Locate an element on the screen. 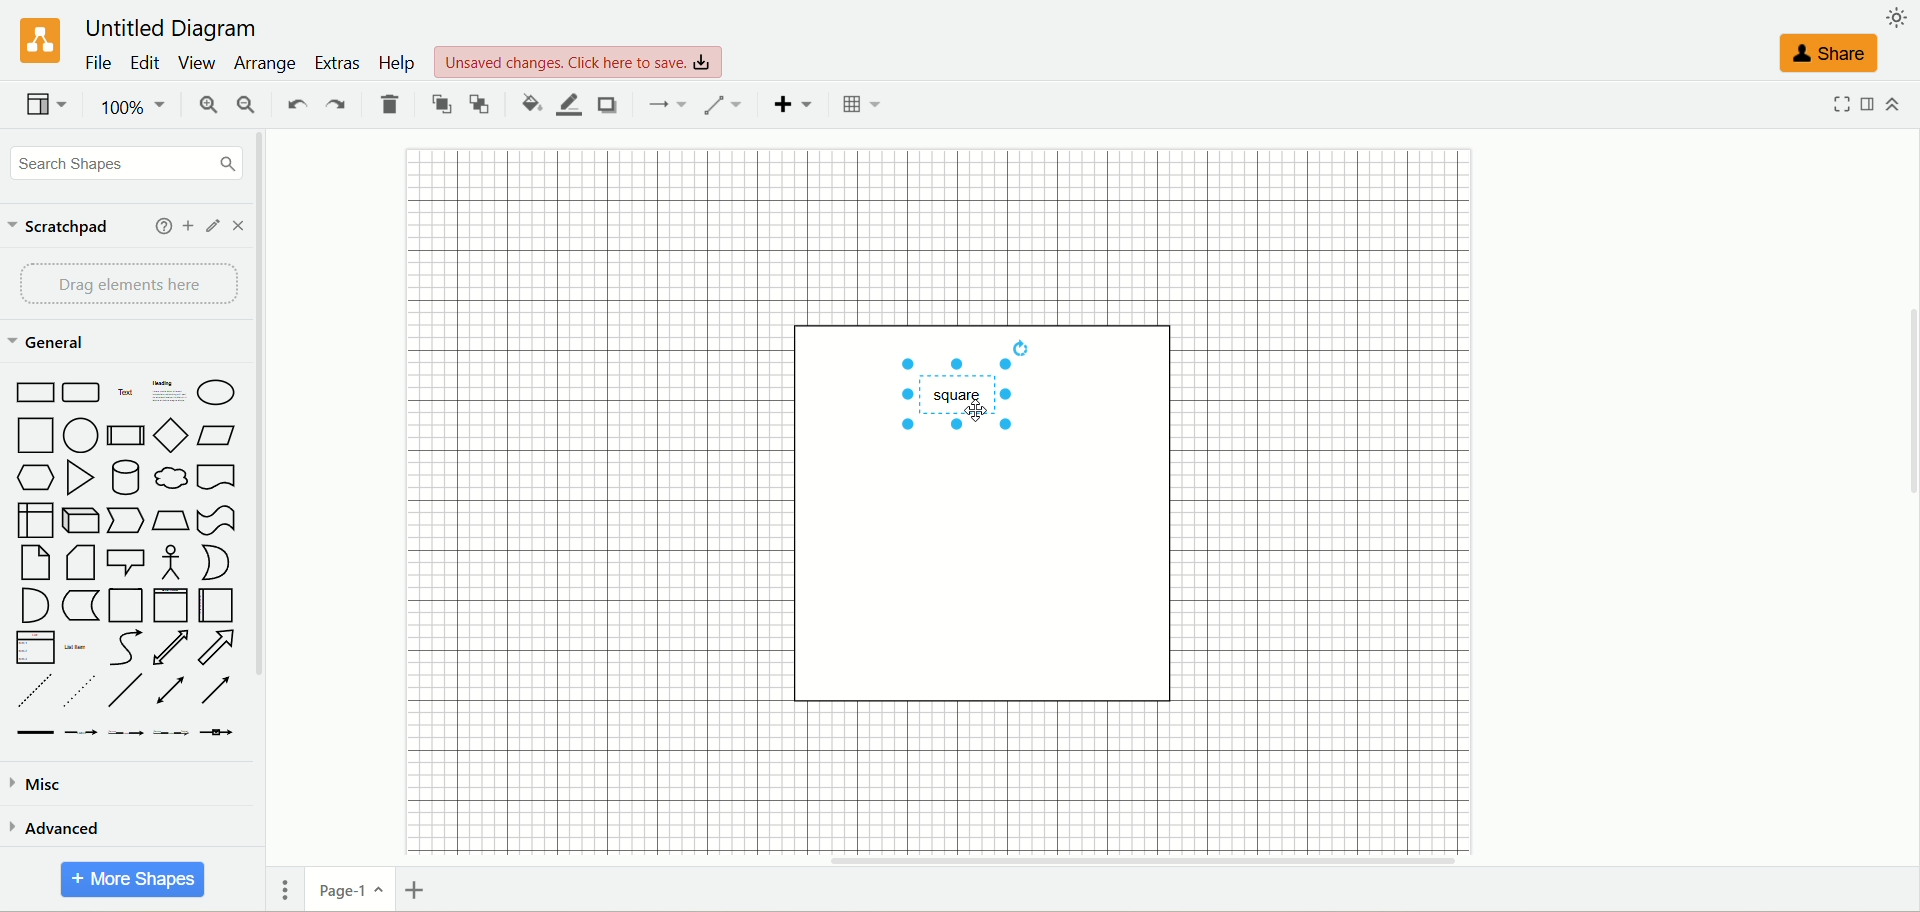 This screenshot has height=912, width=1920. redo is located at coordinates (331, 107).